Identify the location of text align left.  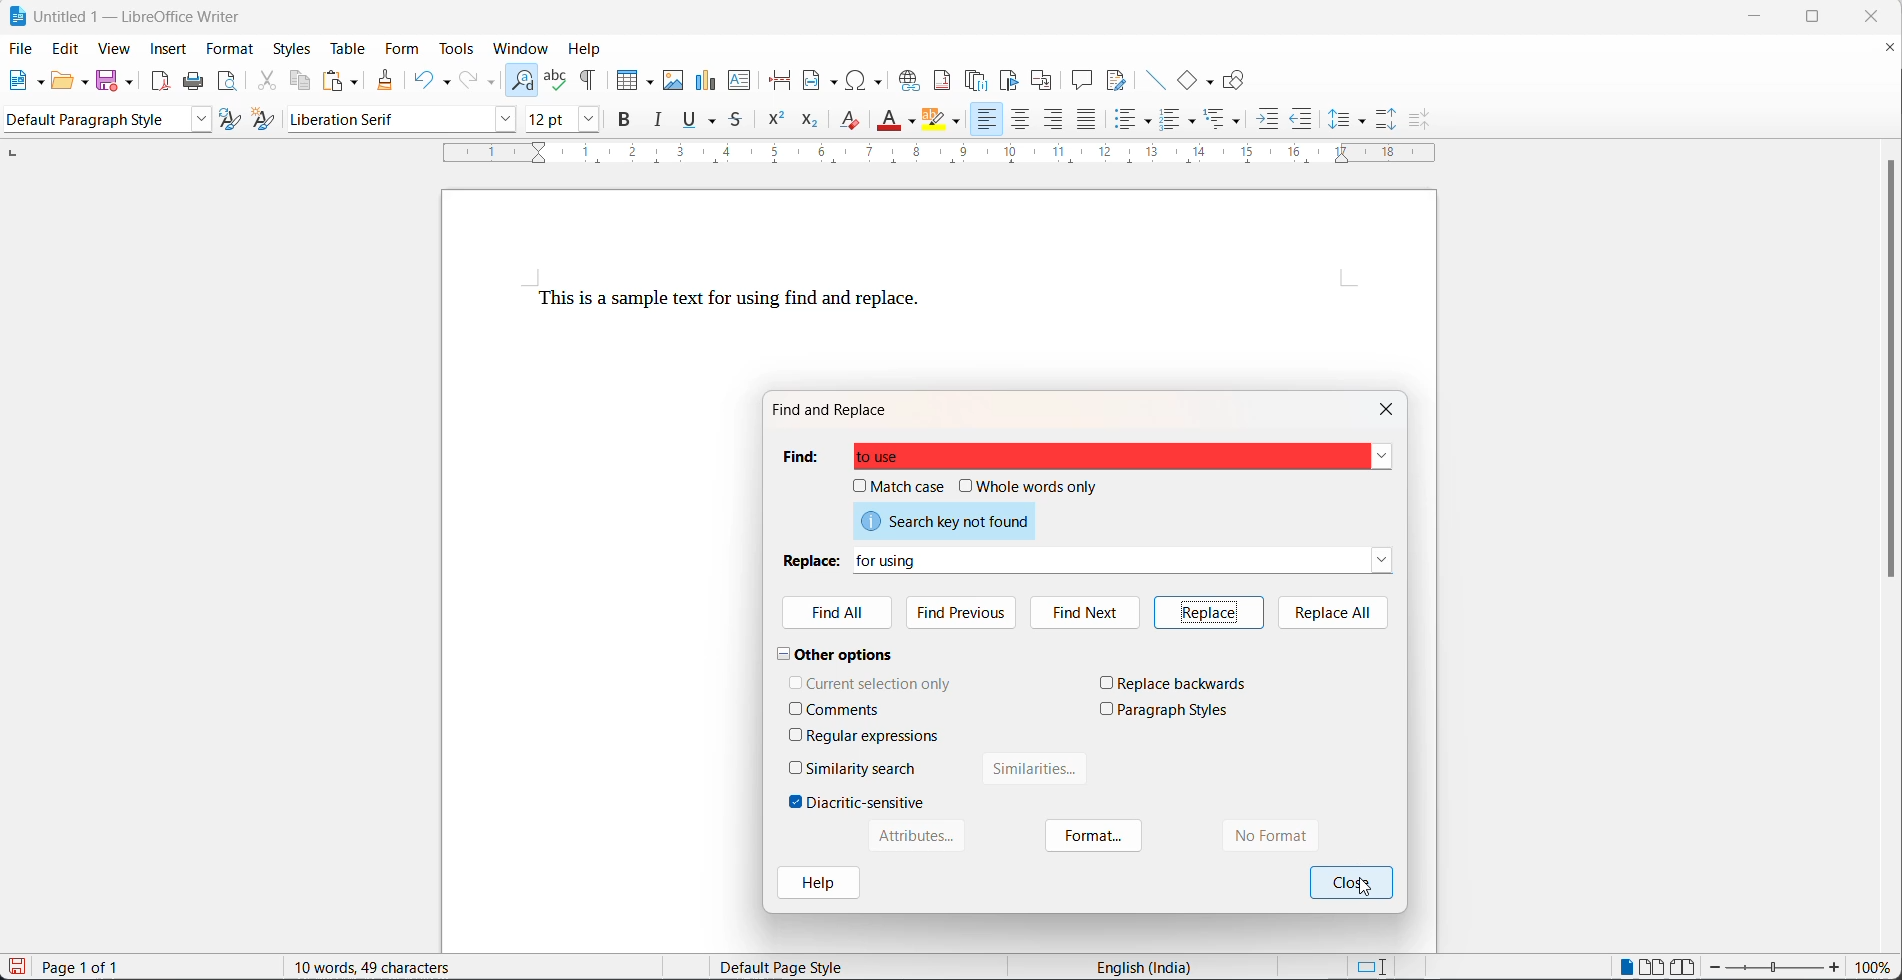
(1055, 122).